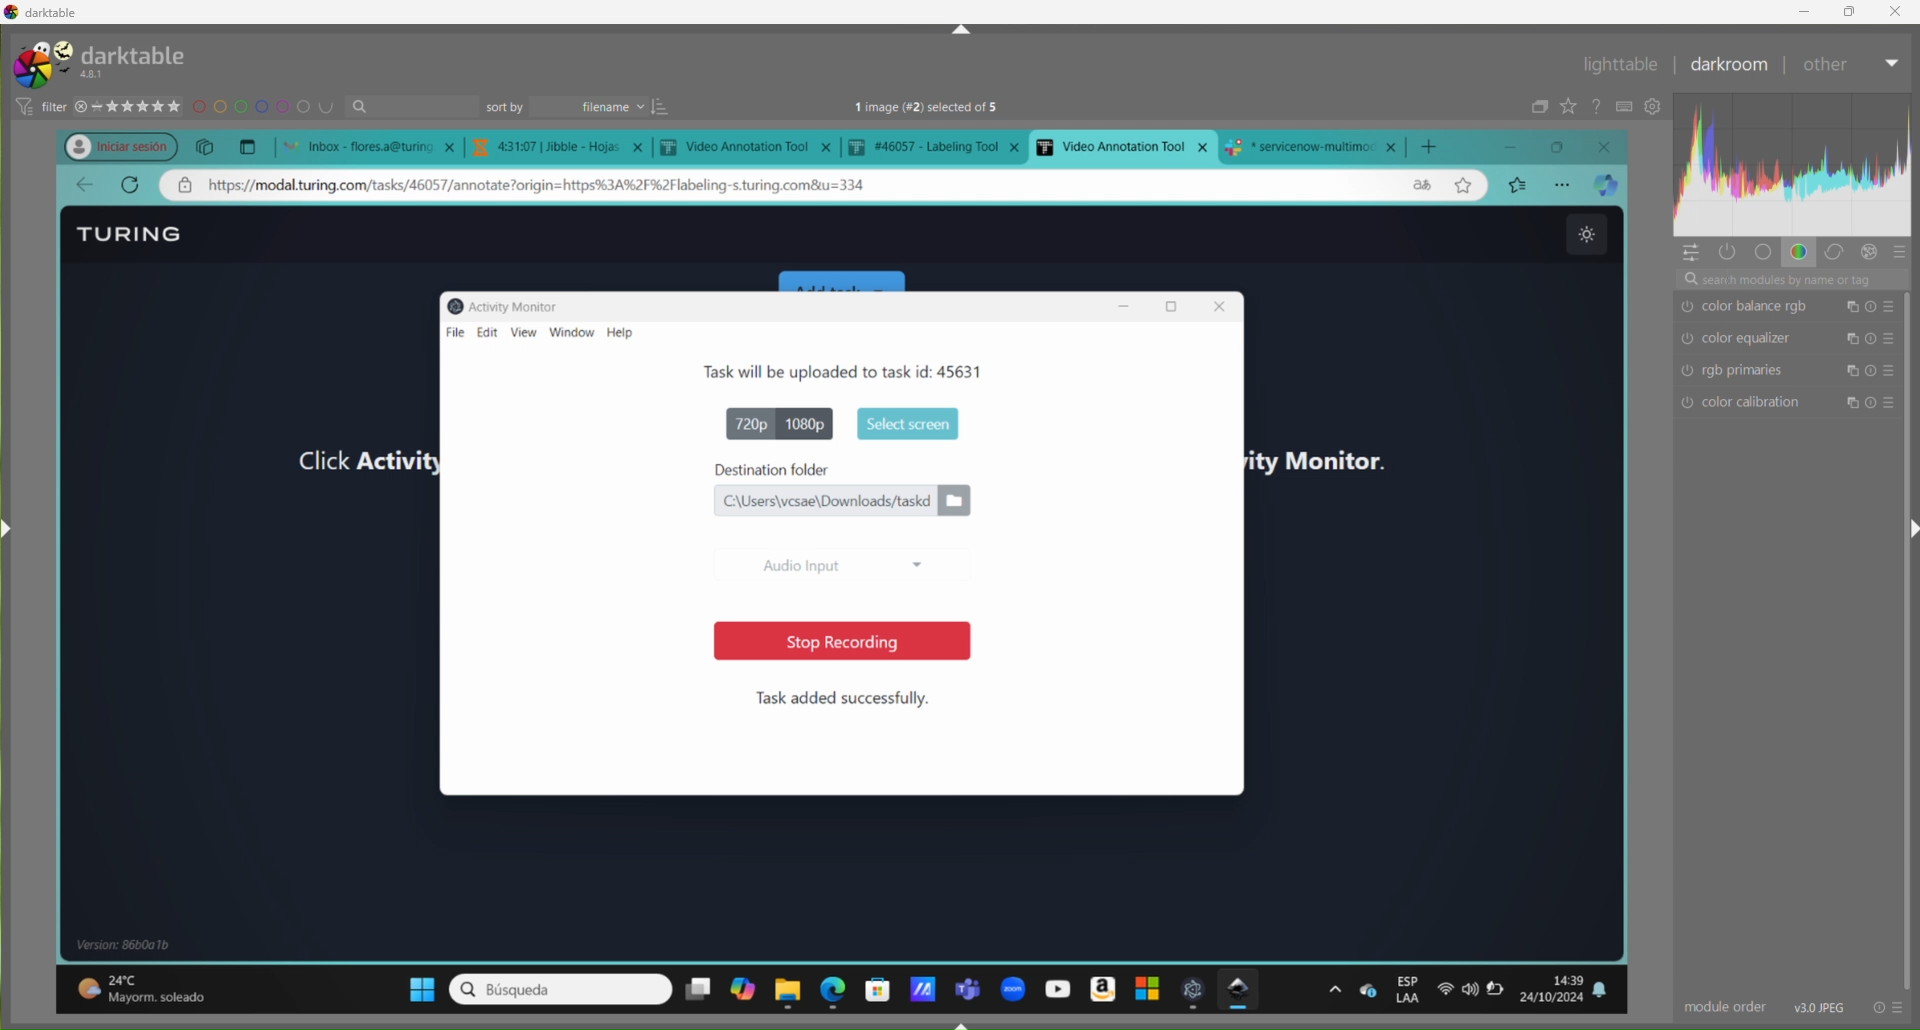  I want to click on esp Laa, so click(1409, 990).